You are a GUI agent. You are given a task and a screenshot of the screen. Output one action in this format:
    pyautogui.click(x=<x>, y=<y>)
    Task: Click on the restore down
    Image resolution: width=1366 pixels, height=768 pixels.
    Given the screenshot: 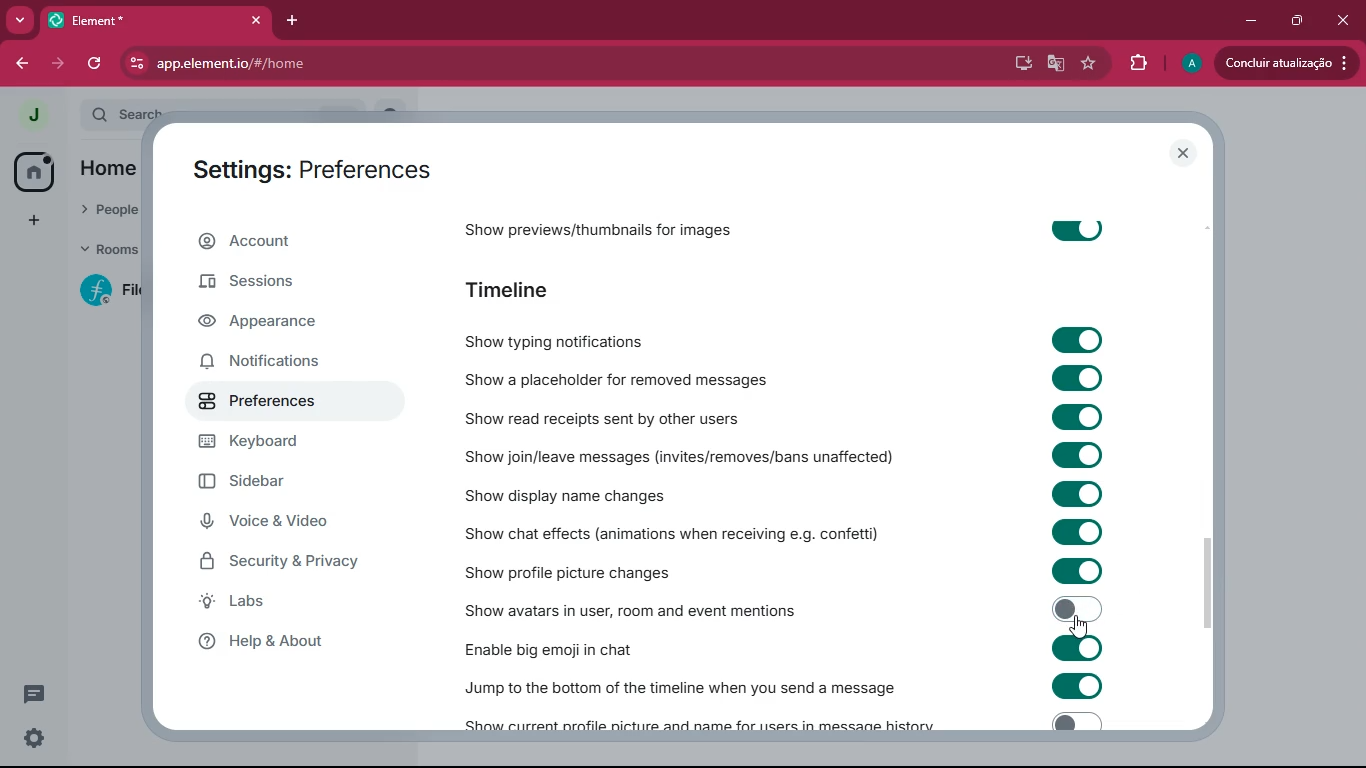 What is the action you would take?
    pyautogui.click(x=1294, y=21)
    